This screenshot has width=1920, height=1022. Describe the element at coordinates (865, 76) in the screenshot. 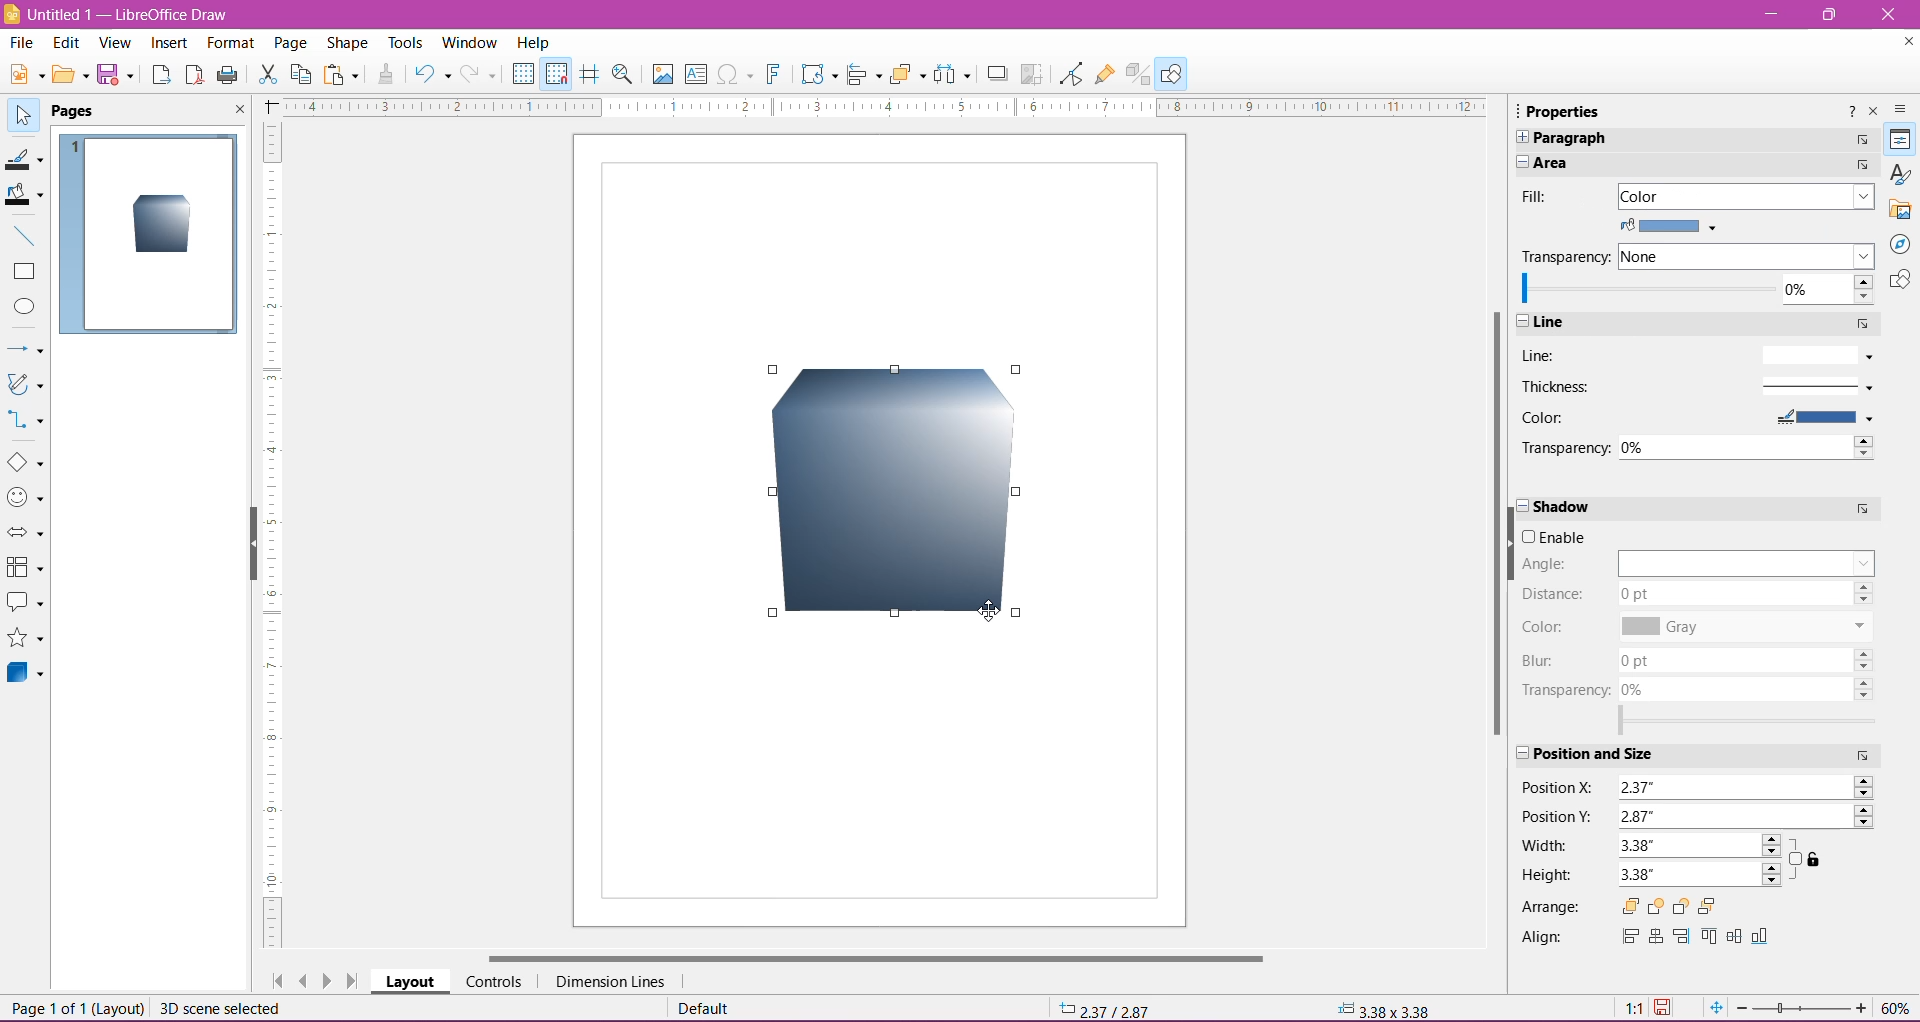

I see `Align` at that location.